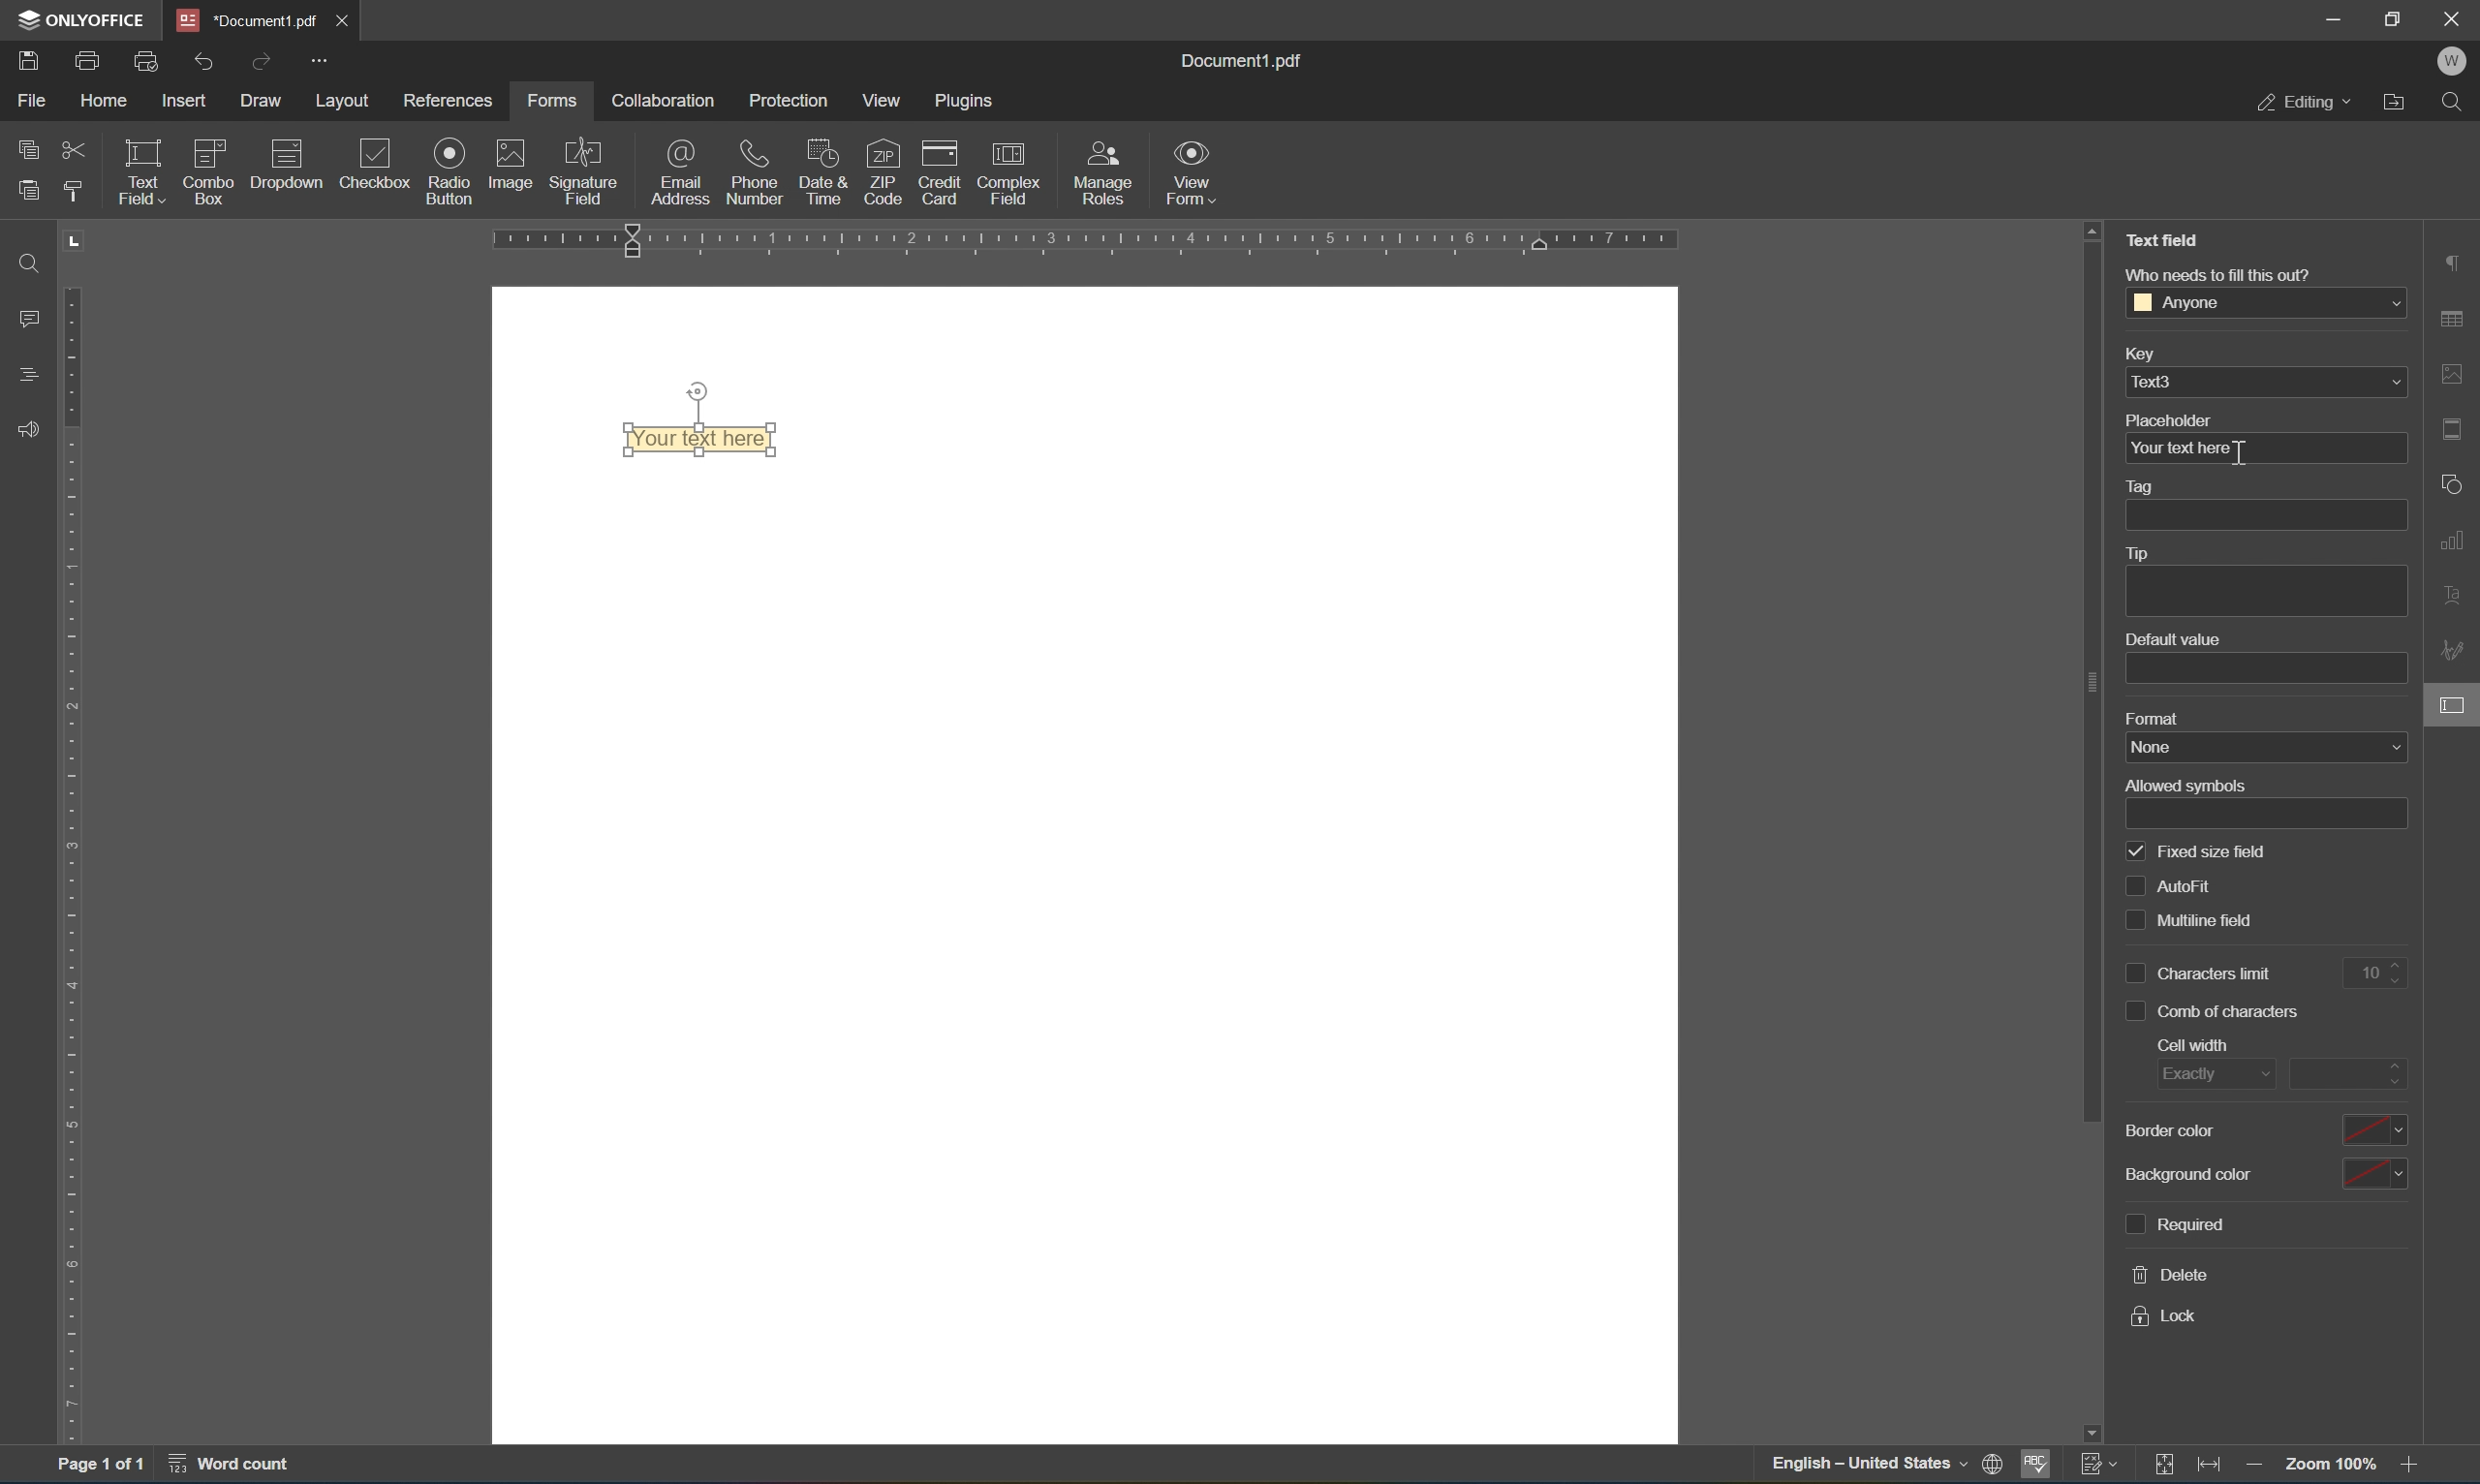  Describe the element at coordinates (450, 103) in the screenshot. I see `references` at that location.